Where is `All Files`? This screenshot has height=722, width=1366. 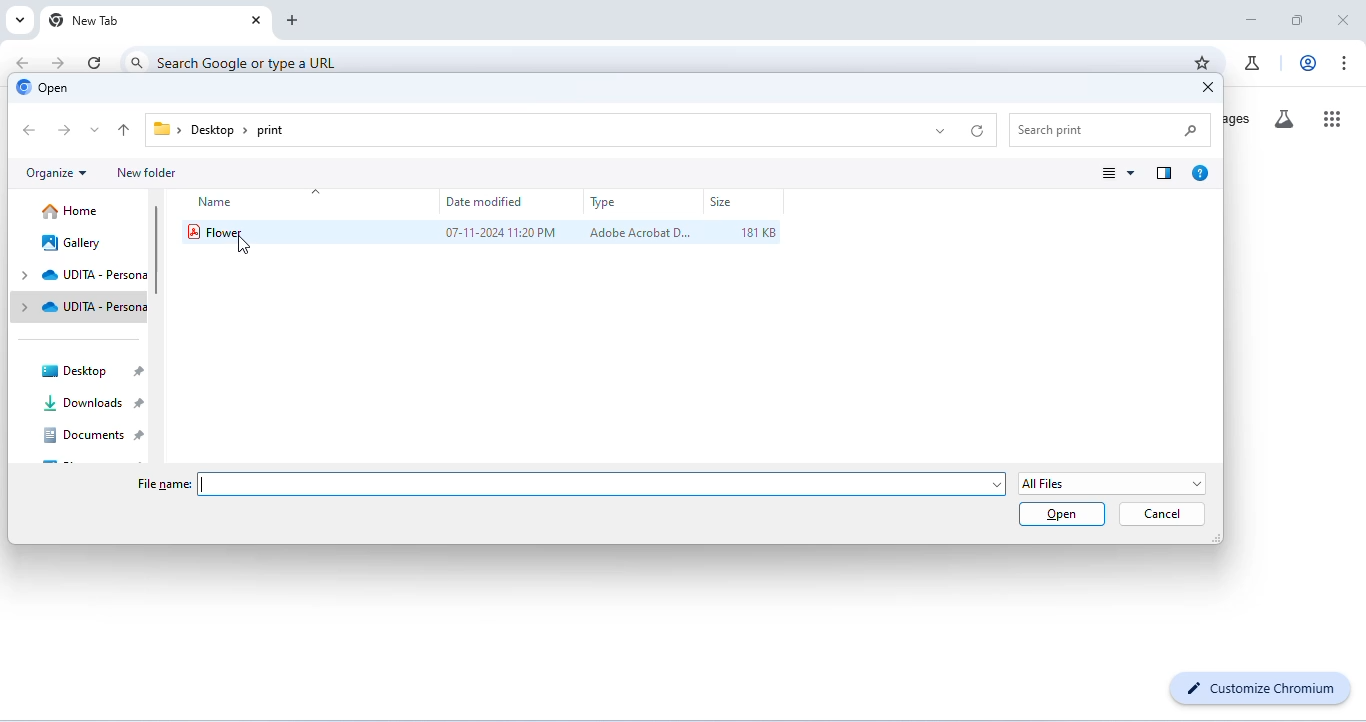
All Files is located at coordinates (1114, 483).